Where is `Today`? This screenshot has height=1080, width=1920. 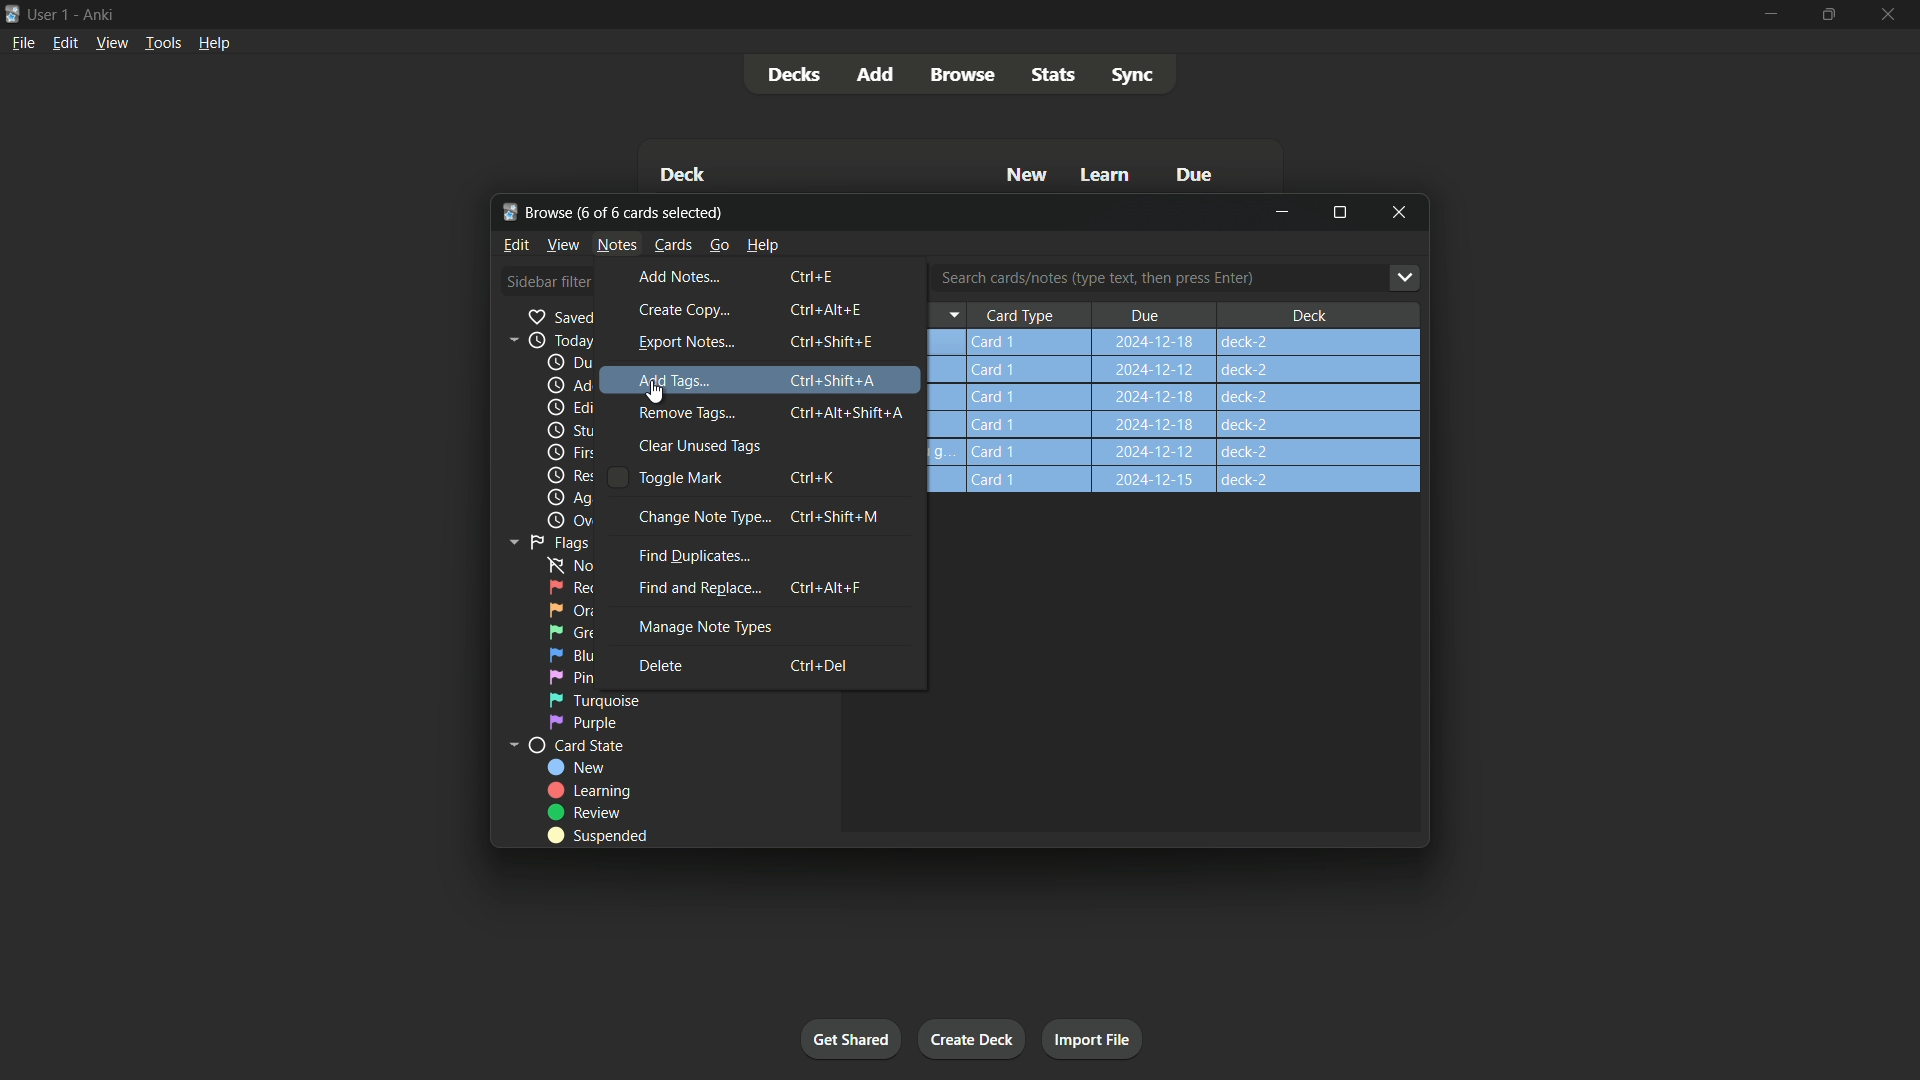
Today is located at coordinates (546, 340).